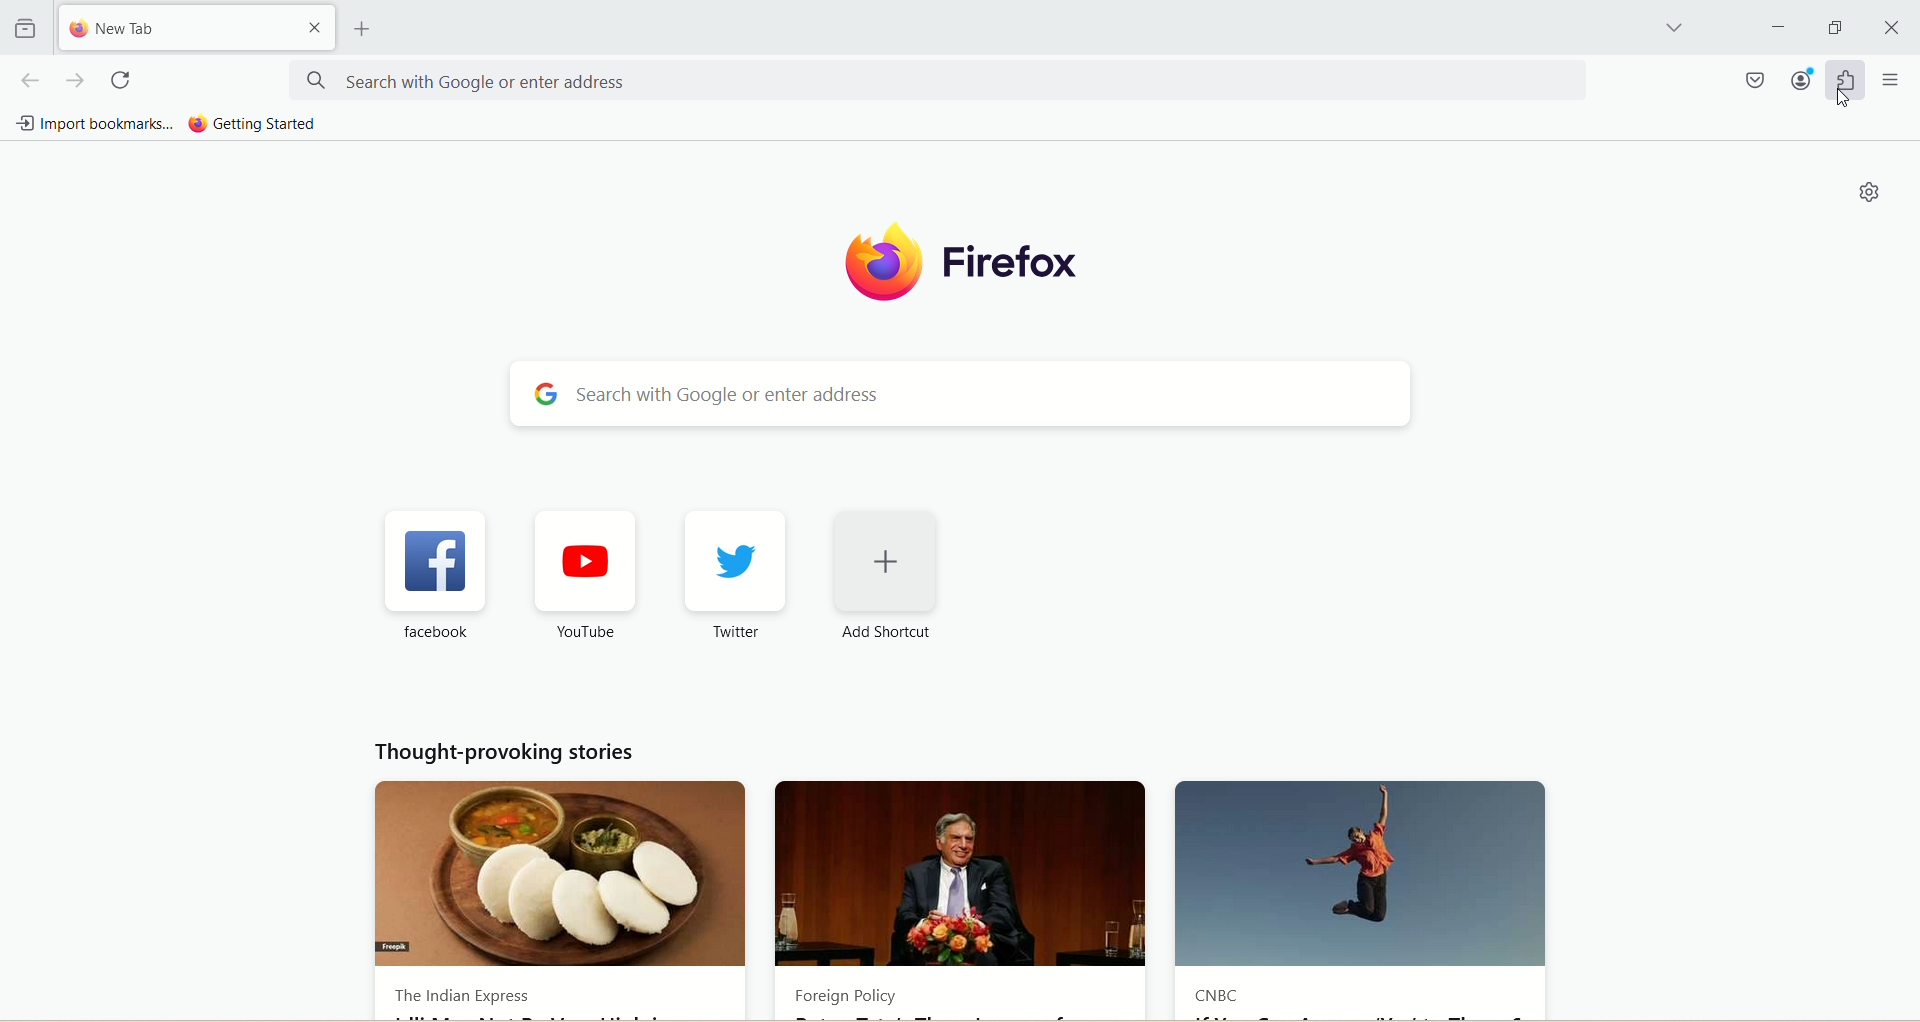 This screenshot has width=1920, height=1022. What do you see at coordinates (963, 897) in the screenshot?
I see `Foreign Policy` at bounding box center [963, 897].